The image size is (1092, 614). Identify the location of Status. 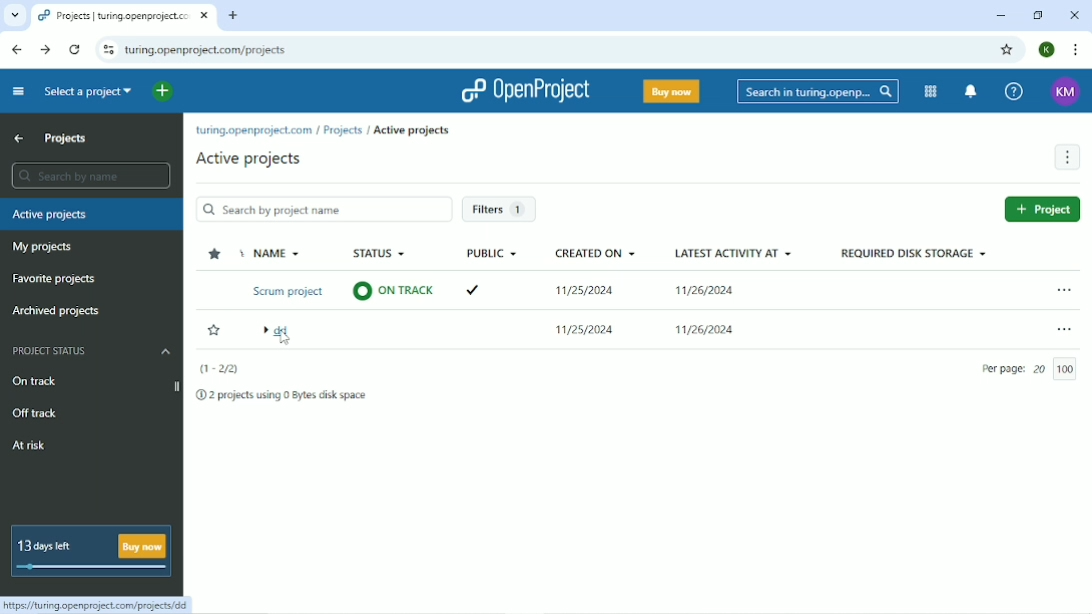
(380, 254).